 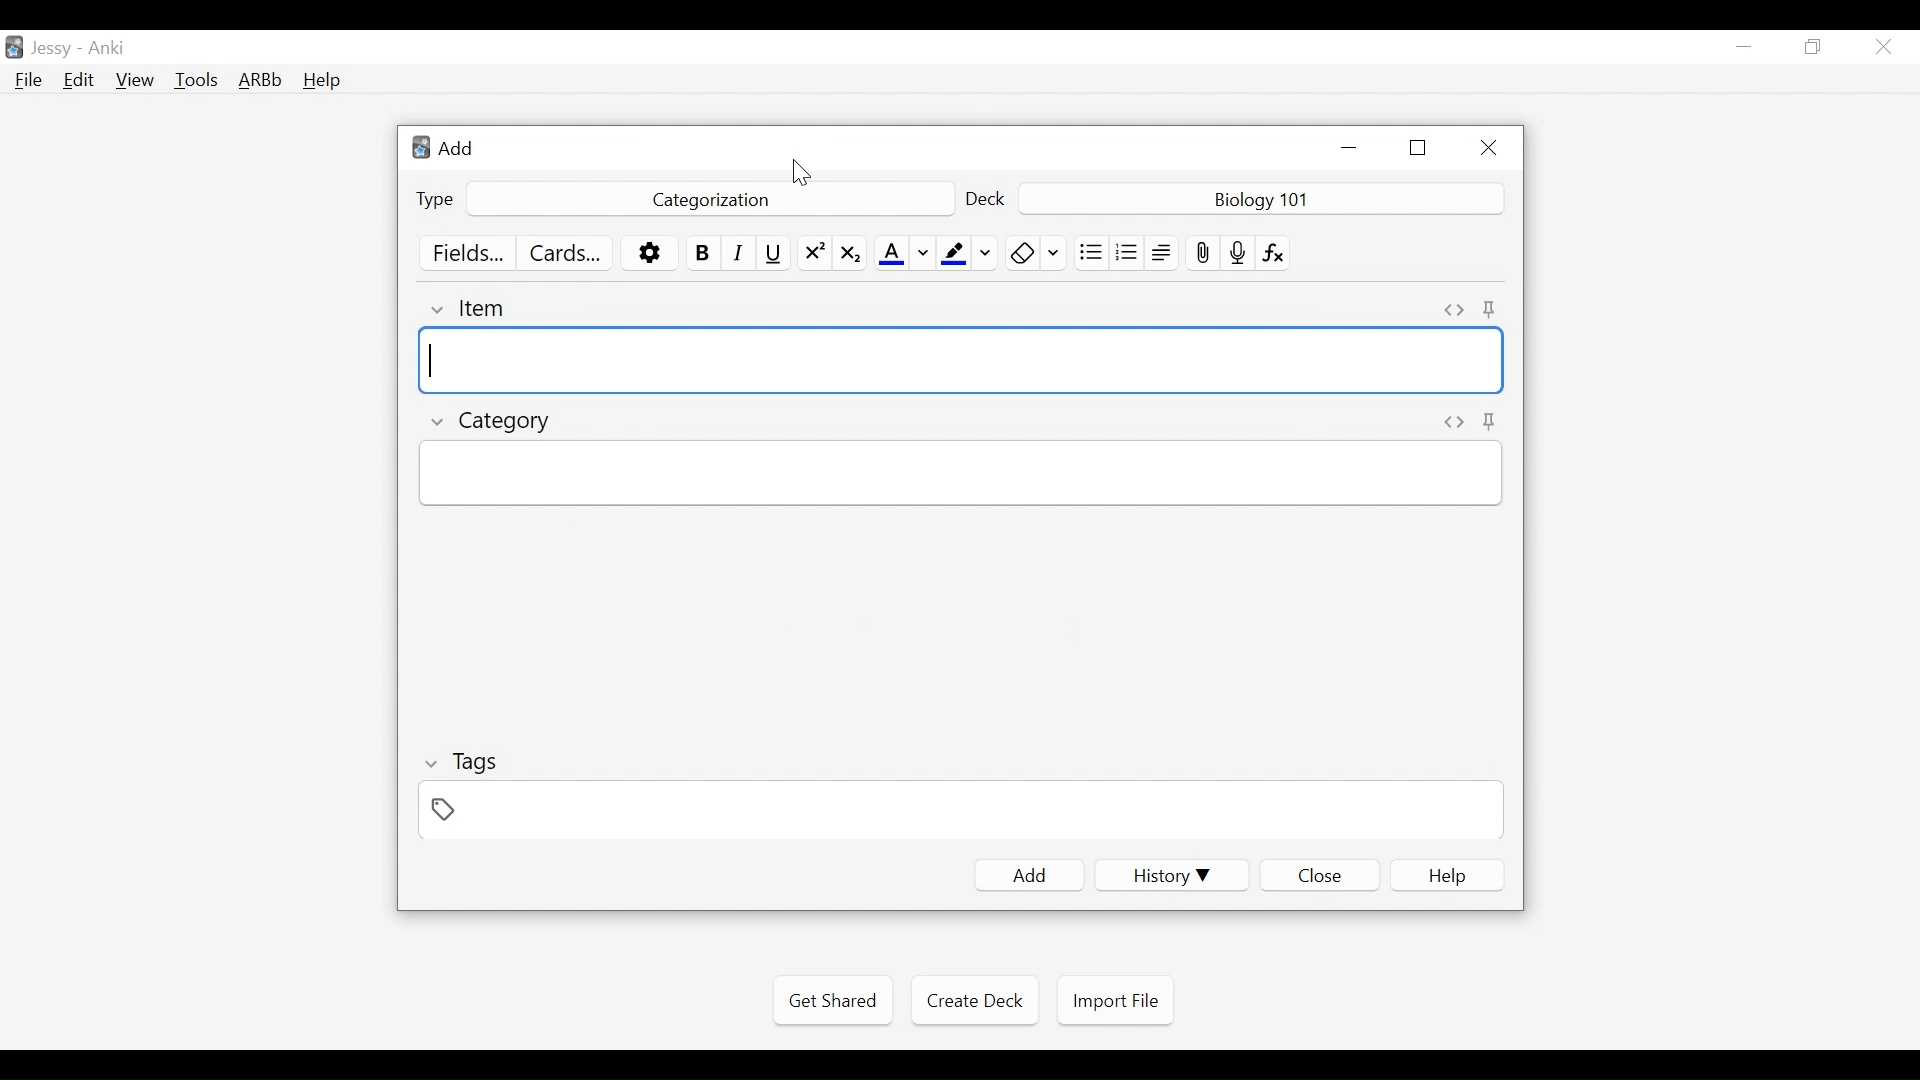 What do you see at coordinates (1036, 253) in the screenshot?
I see `Remove Formatting` at bounding box center [1036, 253].